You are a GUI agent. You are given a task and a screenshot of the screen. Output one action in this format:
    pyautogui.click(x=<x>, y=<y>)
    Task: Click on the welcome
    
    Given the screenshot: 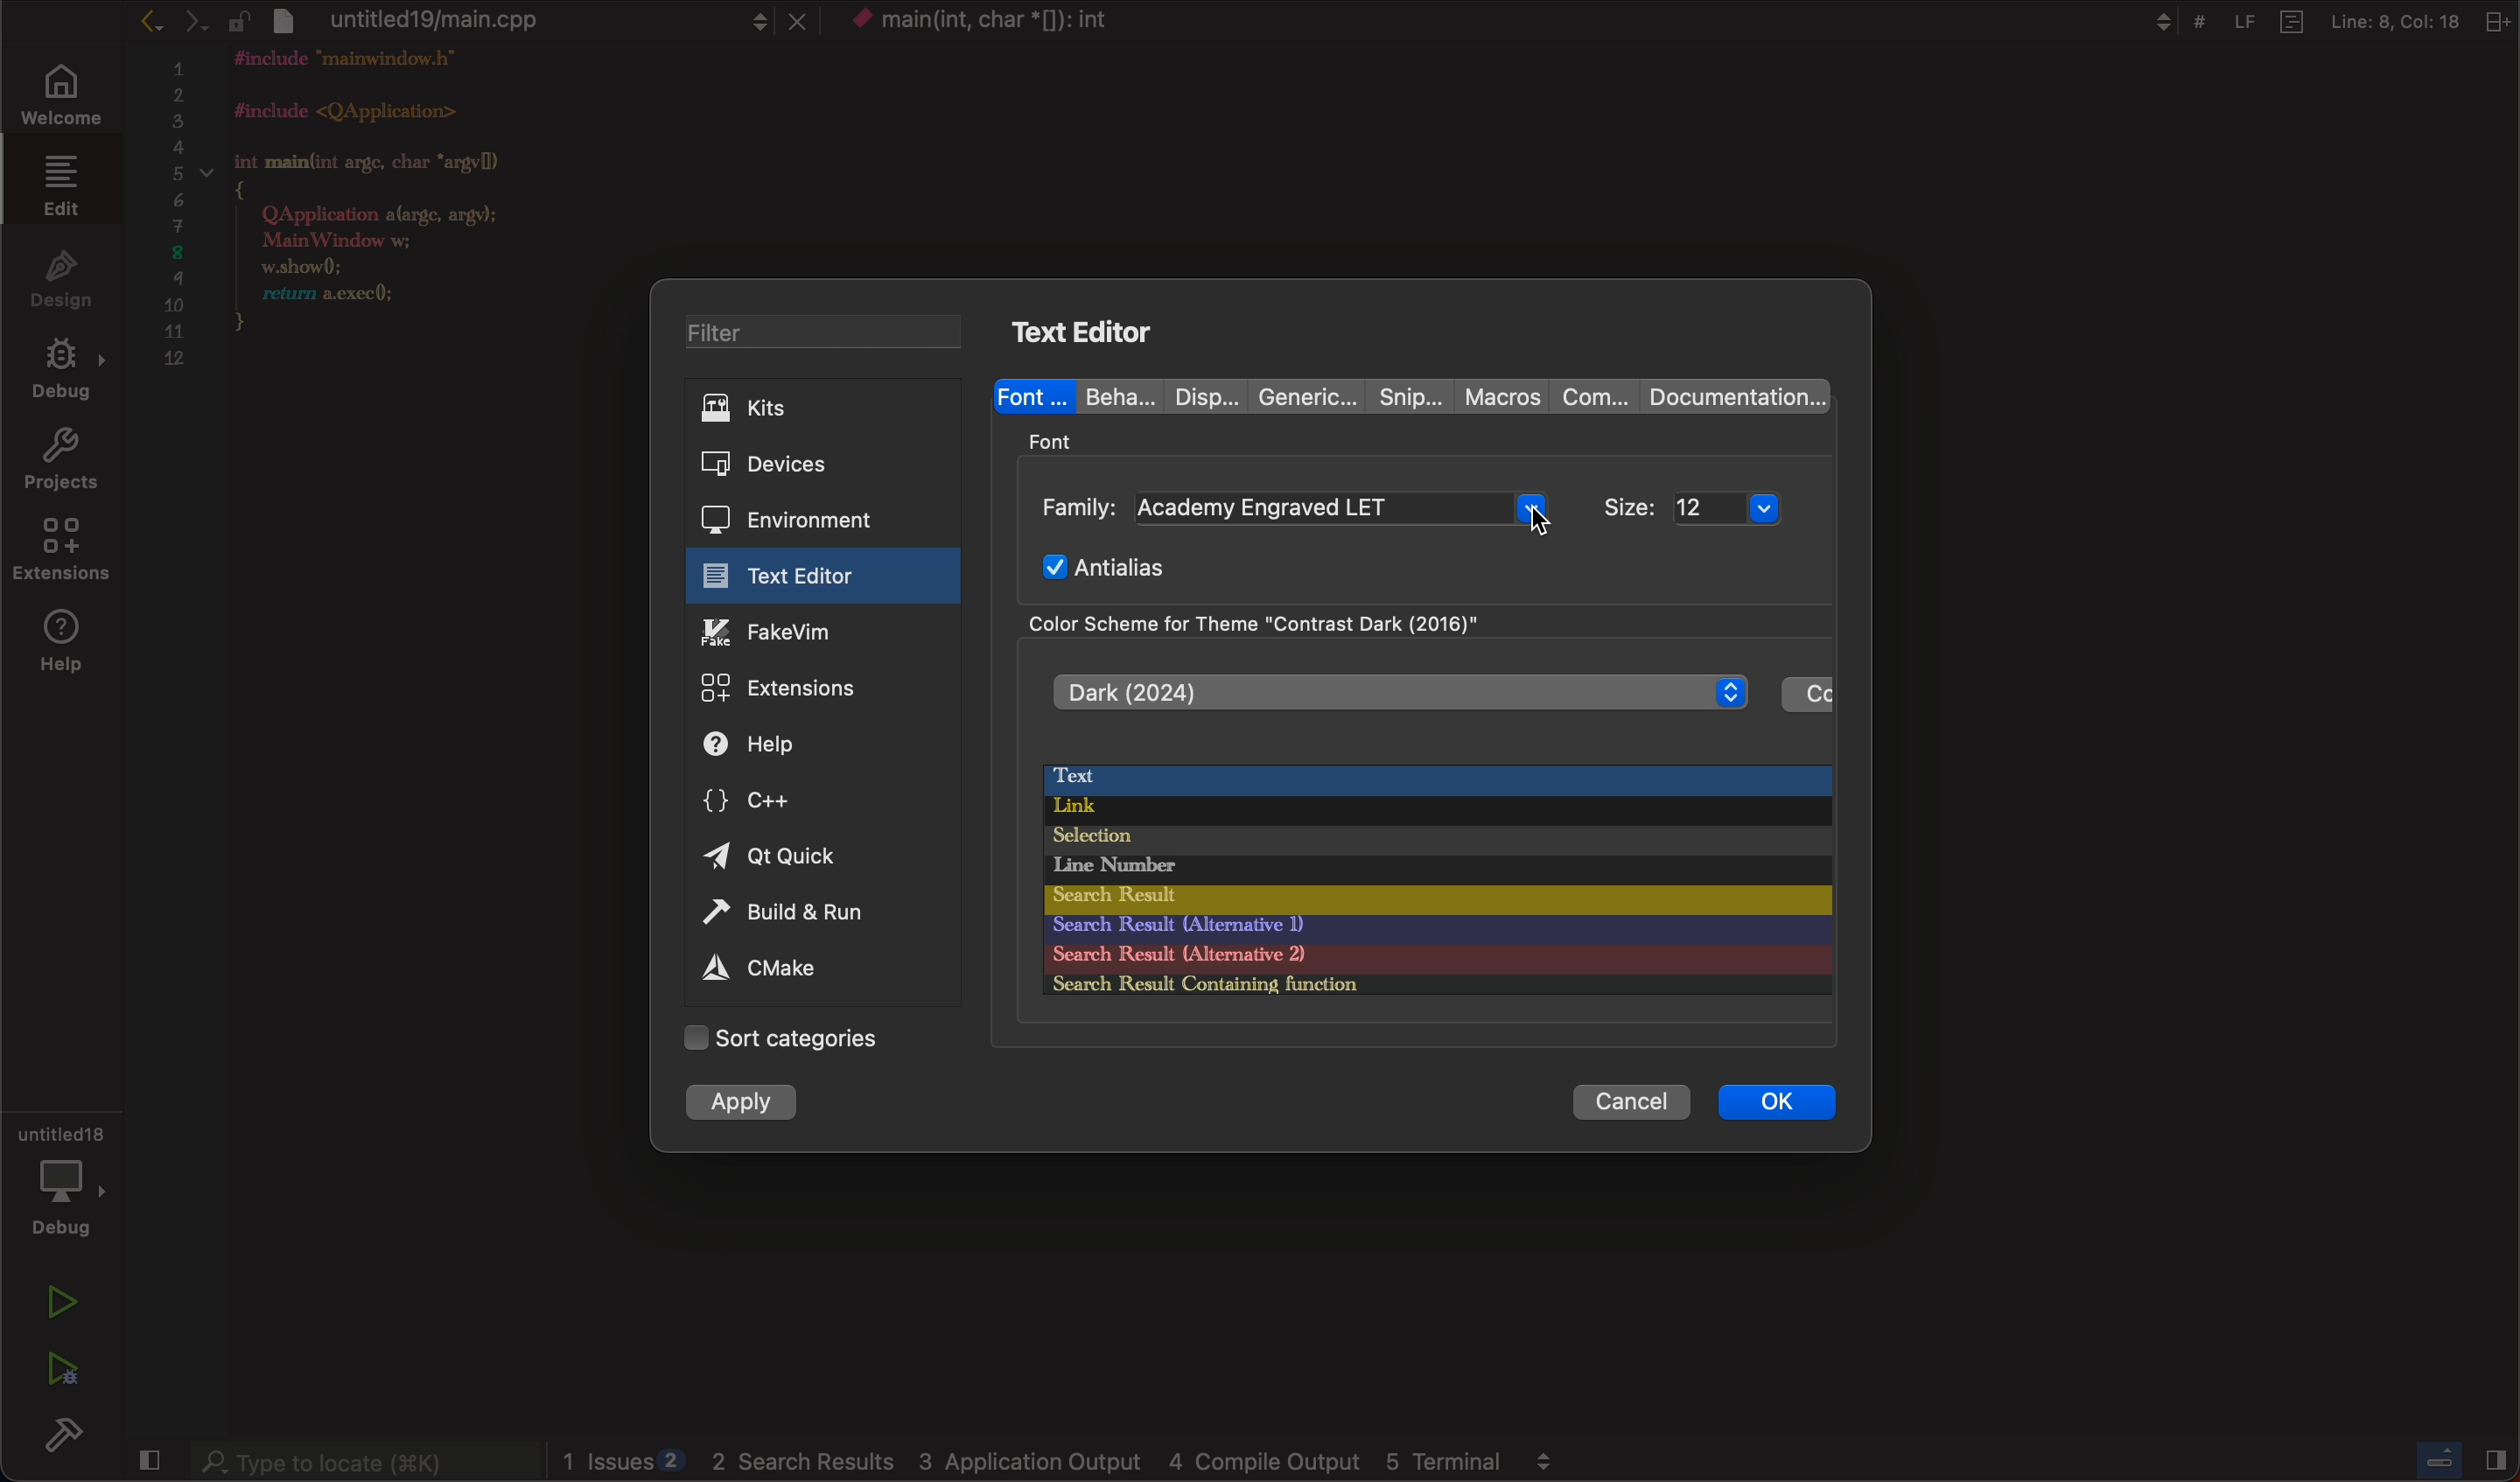 What is the action you would take?
    pyautogui.click(x=65, y=98)
    